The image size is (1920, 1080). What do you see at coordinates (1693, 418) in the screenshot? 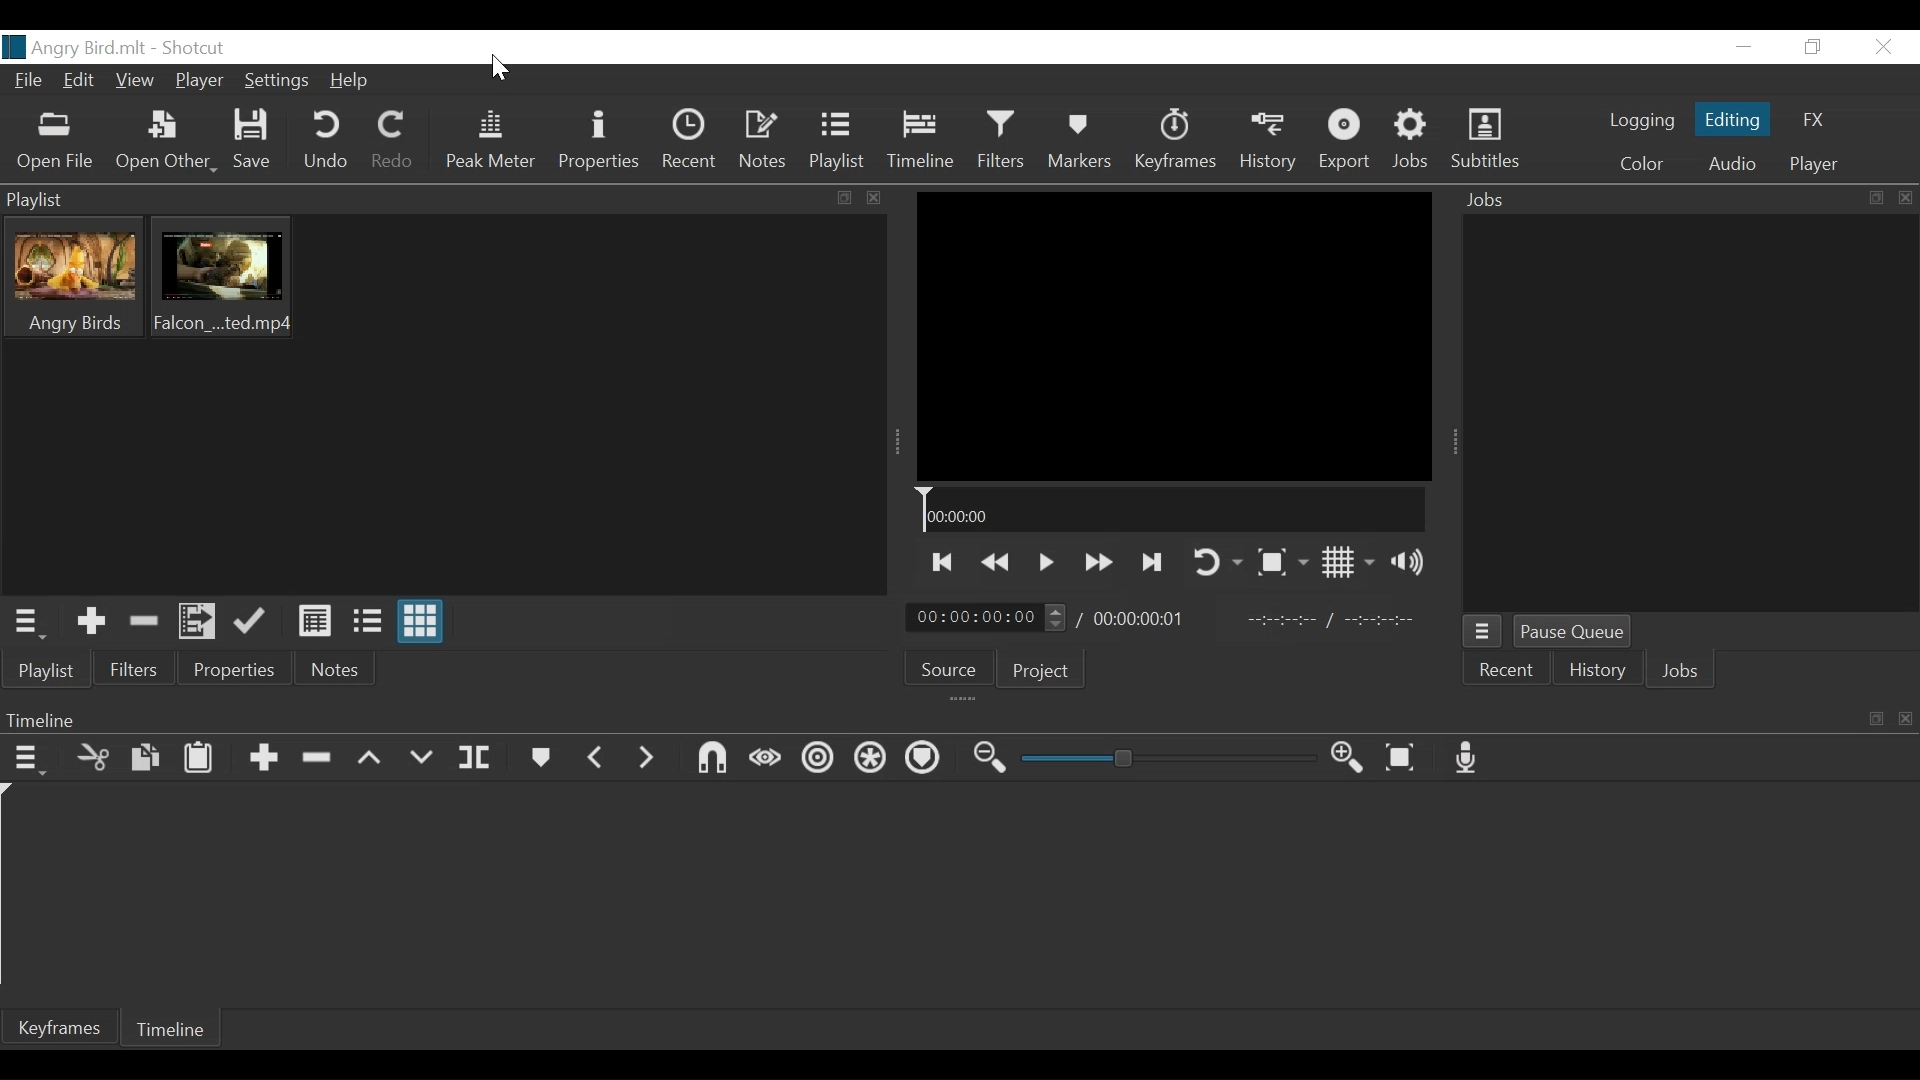
I see `Jobs Panel` at bounding box center [1693, 418].